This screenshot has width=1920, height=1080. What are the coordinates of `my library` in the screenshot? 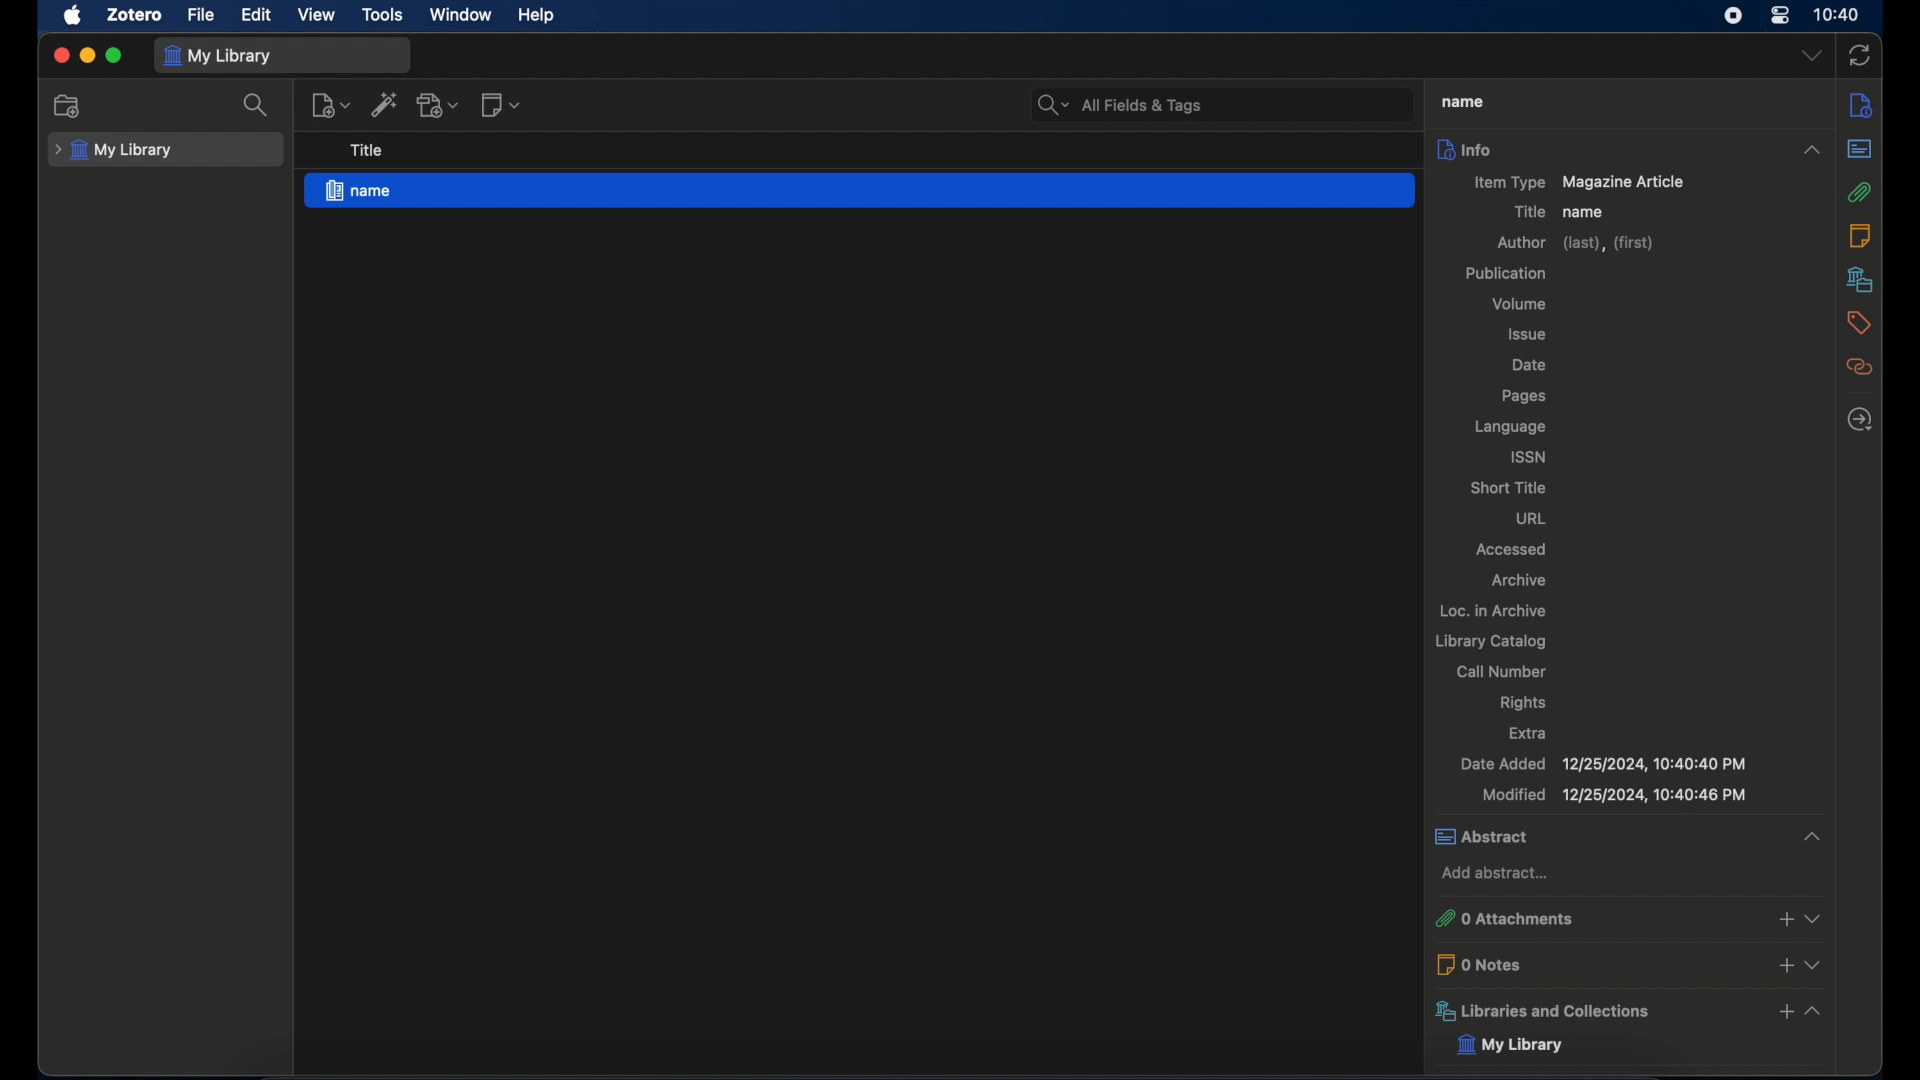 It's located at (1523, 1045).